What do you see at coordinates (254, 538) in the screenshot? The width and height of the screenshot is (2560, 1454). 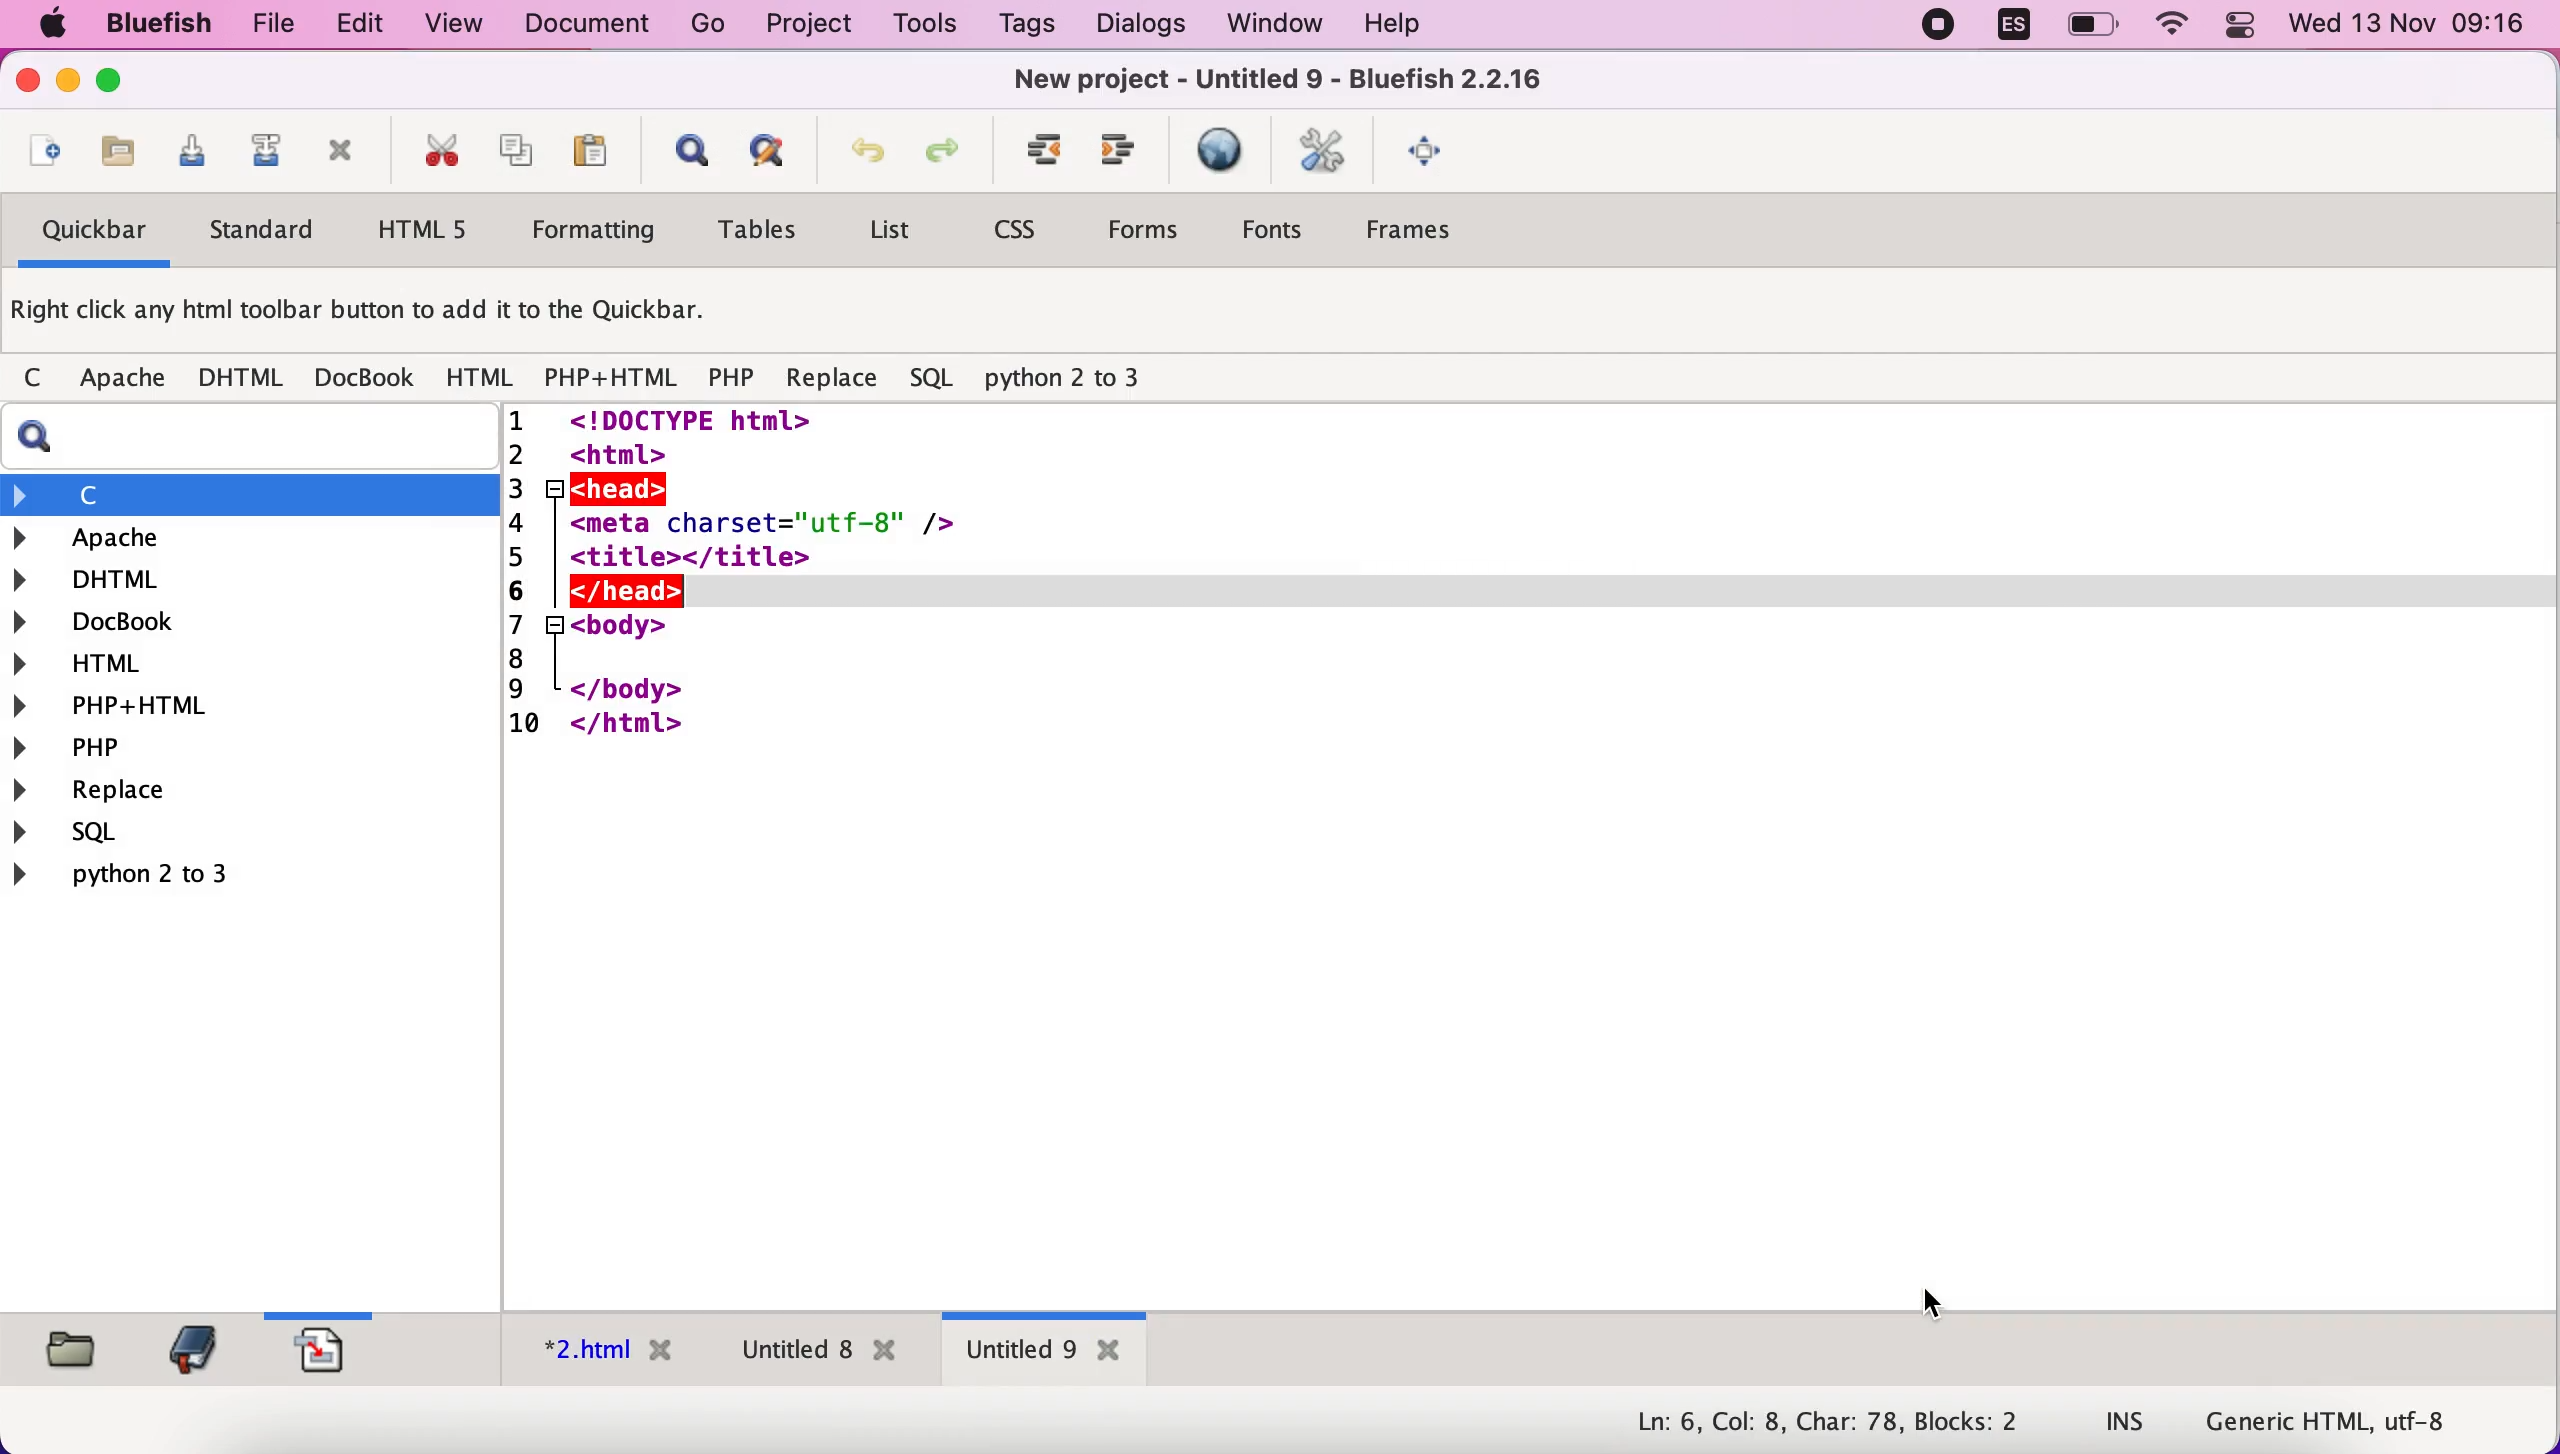 I see `apache` at bounding box center [254, 538].